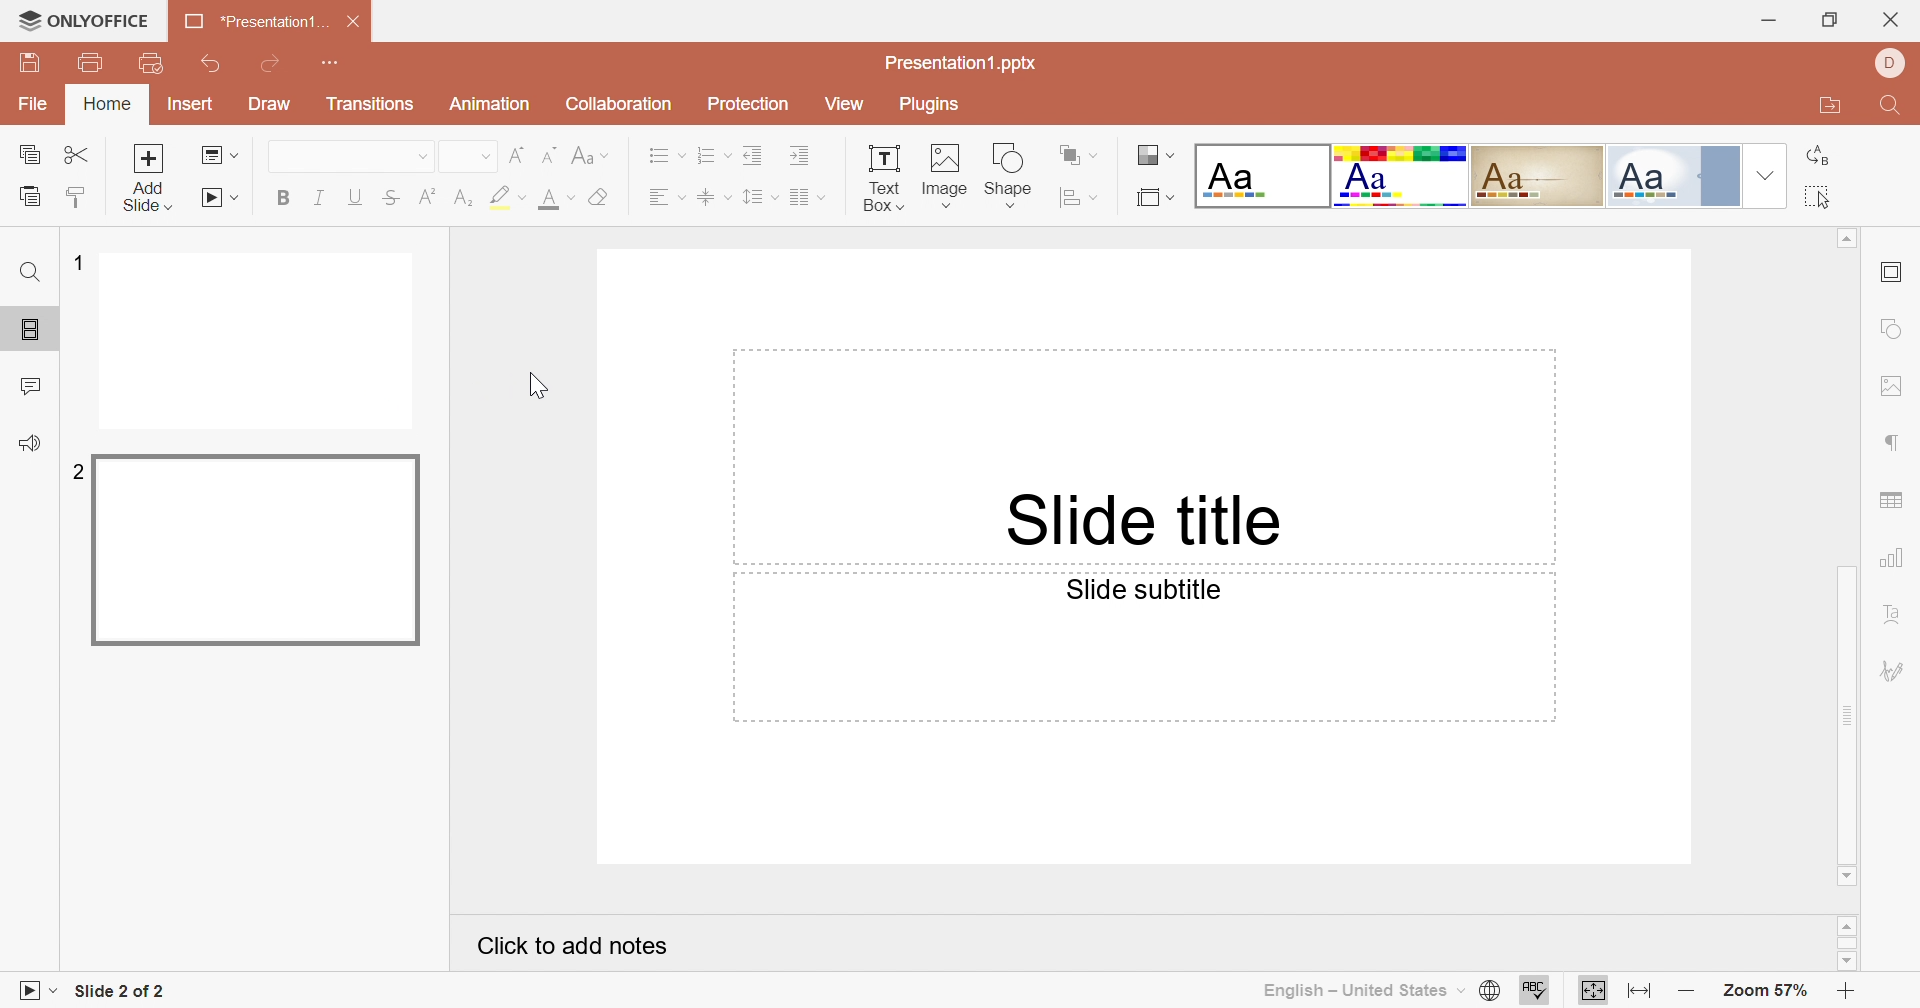 The image size is (1920, 1008). I want to click on Drop Down, so click(1181, 156).